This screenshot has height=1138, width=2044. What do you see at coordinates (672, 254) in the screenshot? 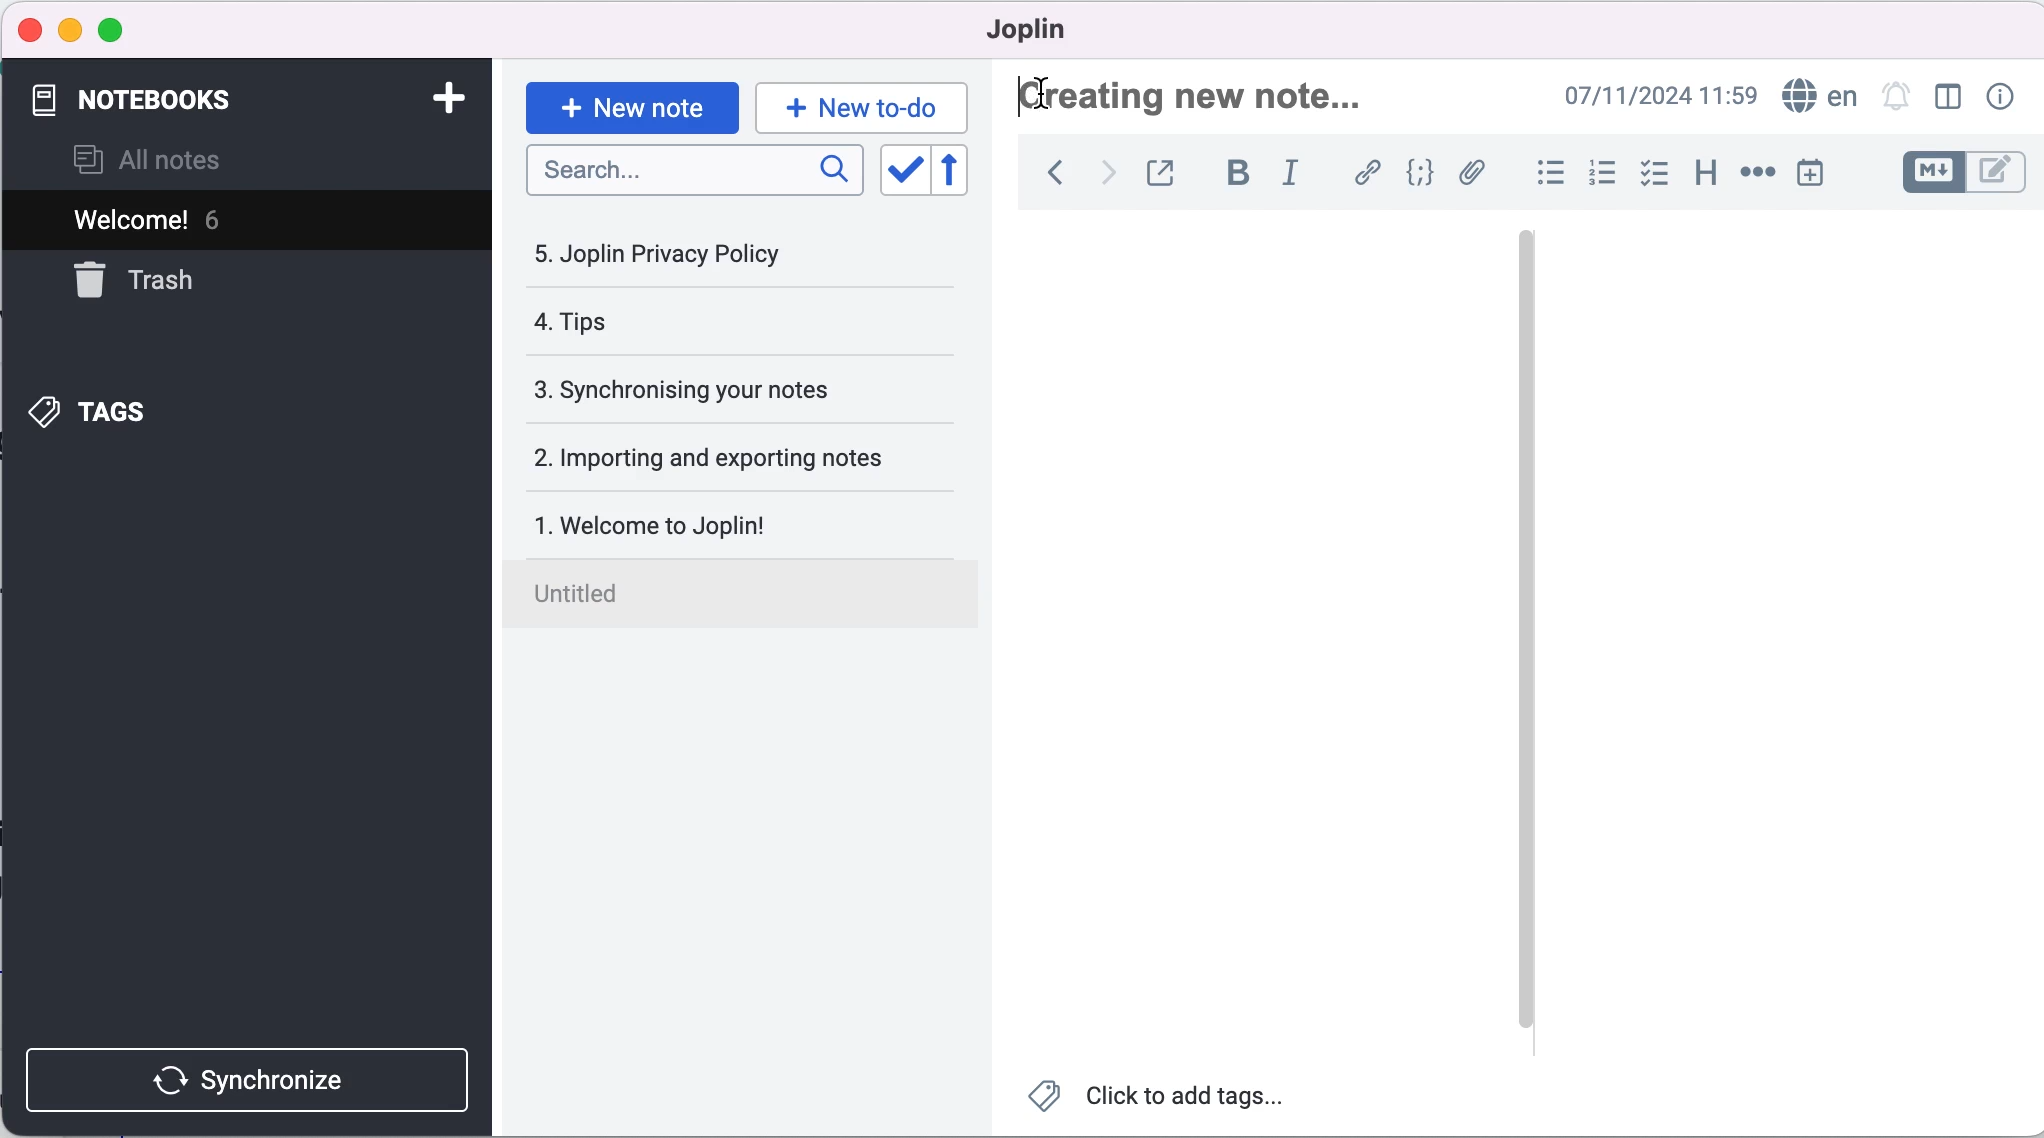
I see `joplin privacy policy` at bounding box center [672, 254].